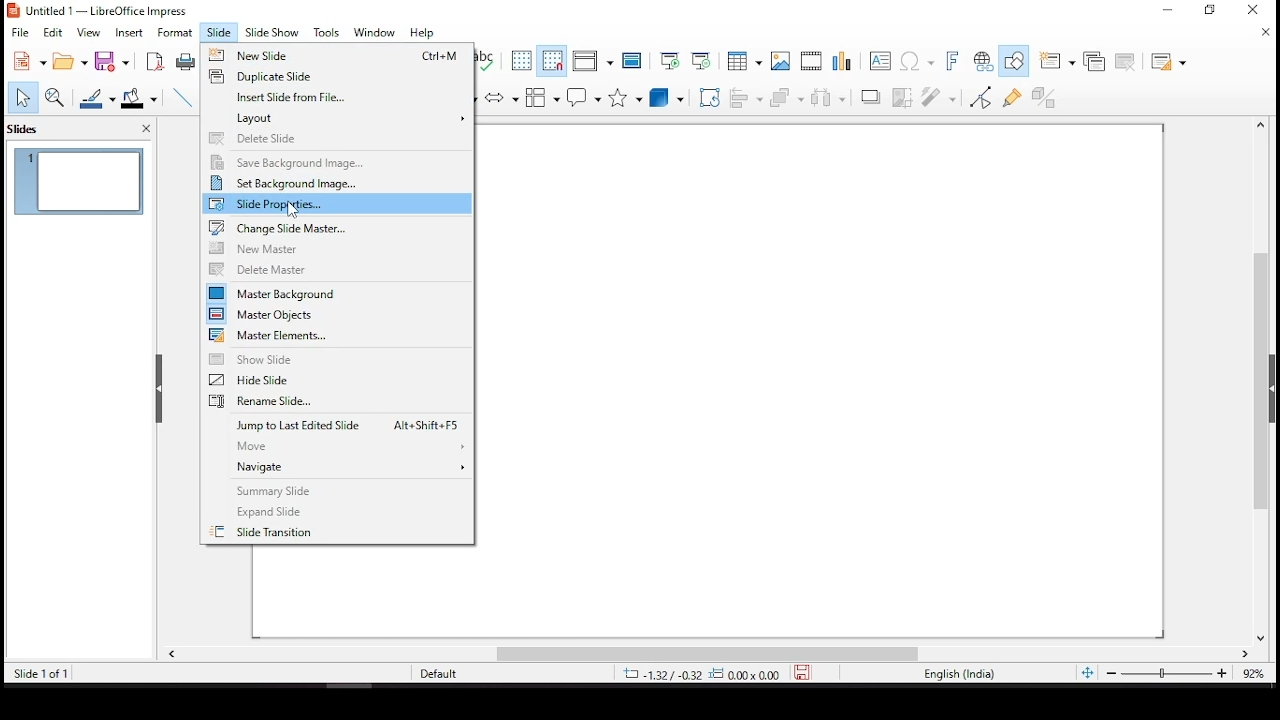 This screenshot has width=1280, height=720. I want to click on slide show, so click(272, 31).